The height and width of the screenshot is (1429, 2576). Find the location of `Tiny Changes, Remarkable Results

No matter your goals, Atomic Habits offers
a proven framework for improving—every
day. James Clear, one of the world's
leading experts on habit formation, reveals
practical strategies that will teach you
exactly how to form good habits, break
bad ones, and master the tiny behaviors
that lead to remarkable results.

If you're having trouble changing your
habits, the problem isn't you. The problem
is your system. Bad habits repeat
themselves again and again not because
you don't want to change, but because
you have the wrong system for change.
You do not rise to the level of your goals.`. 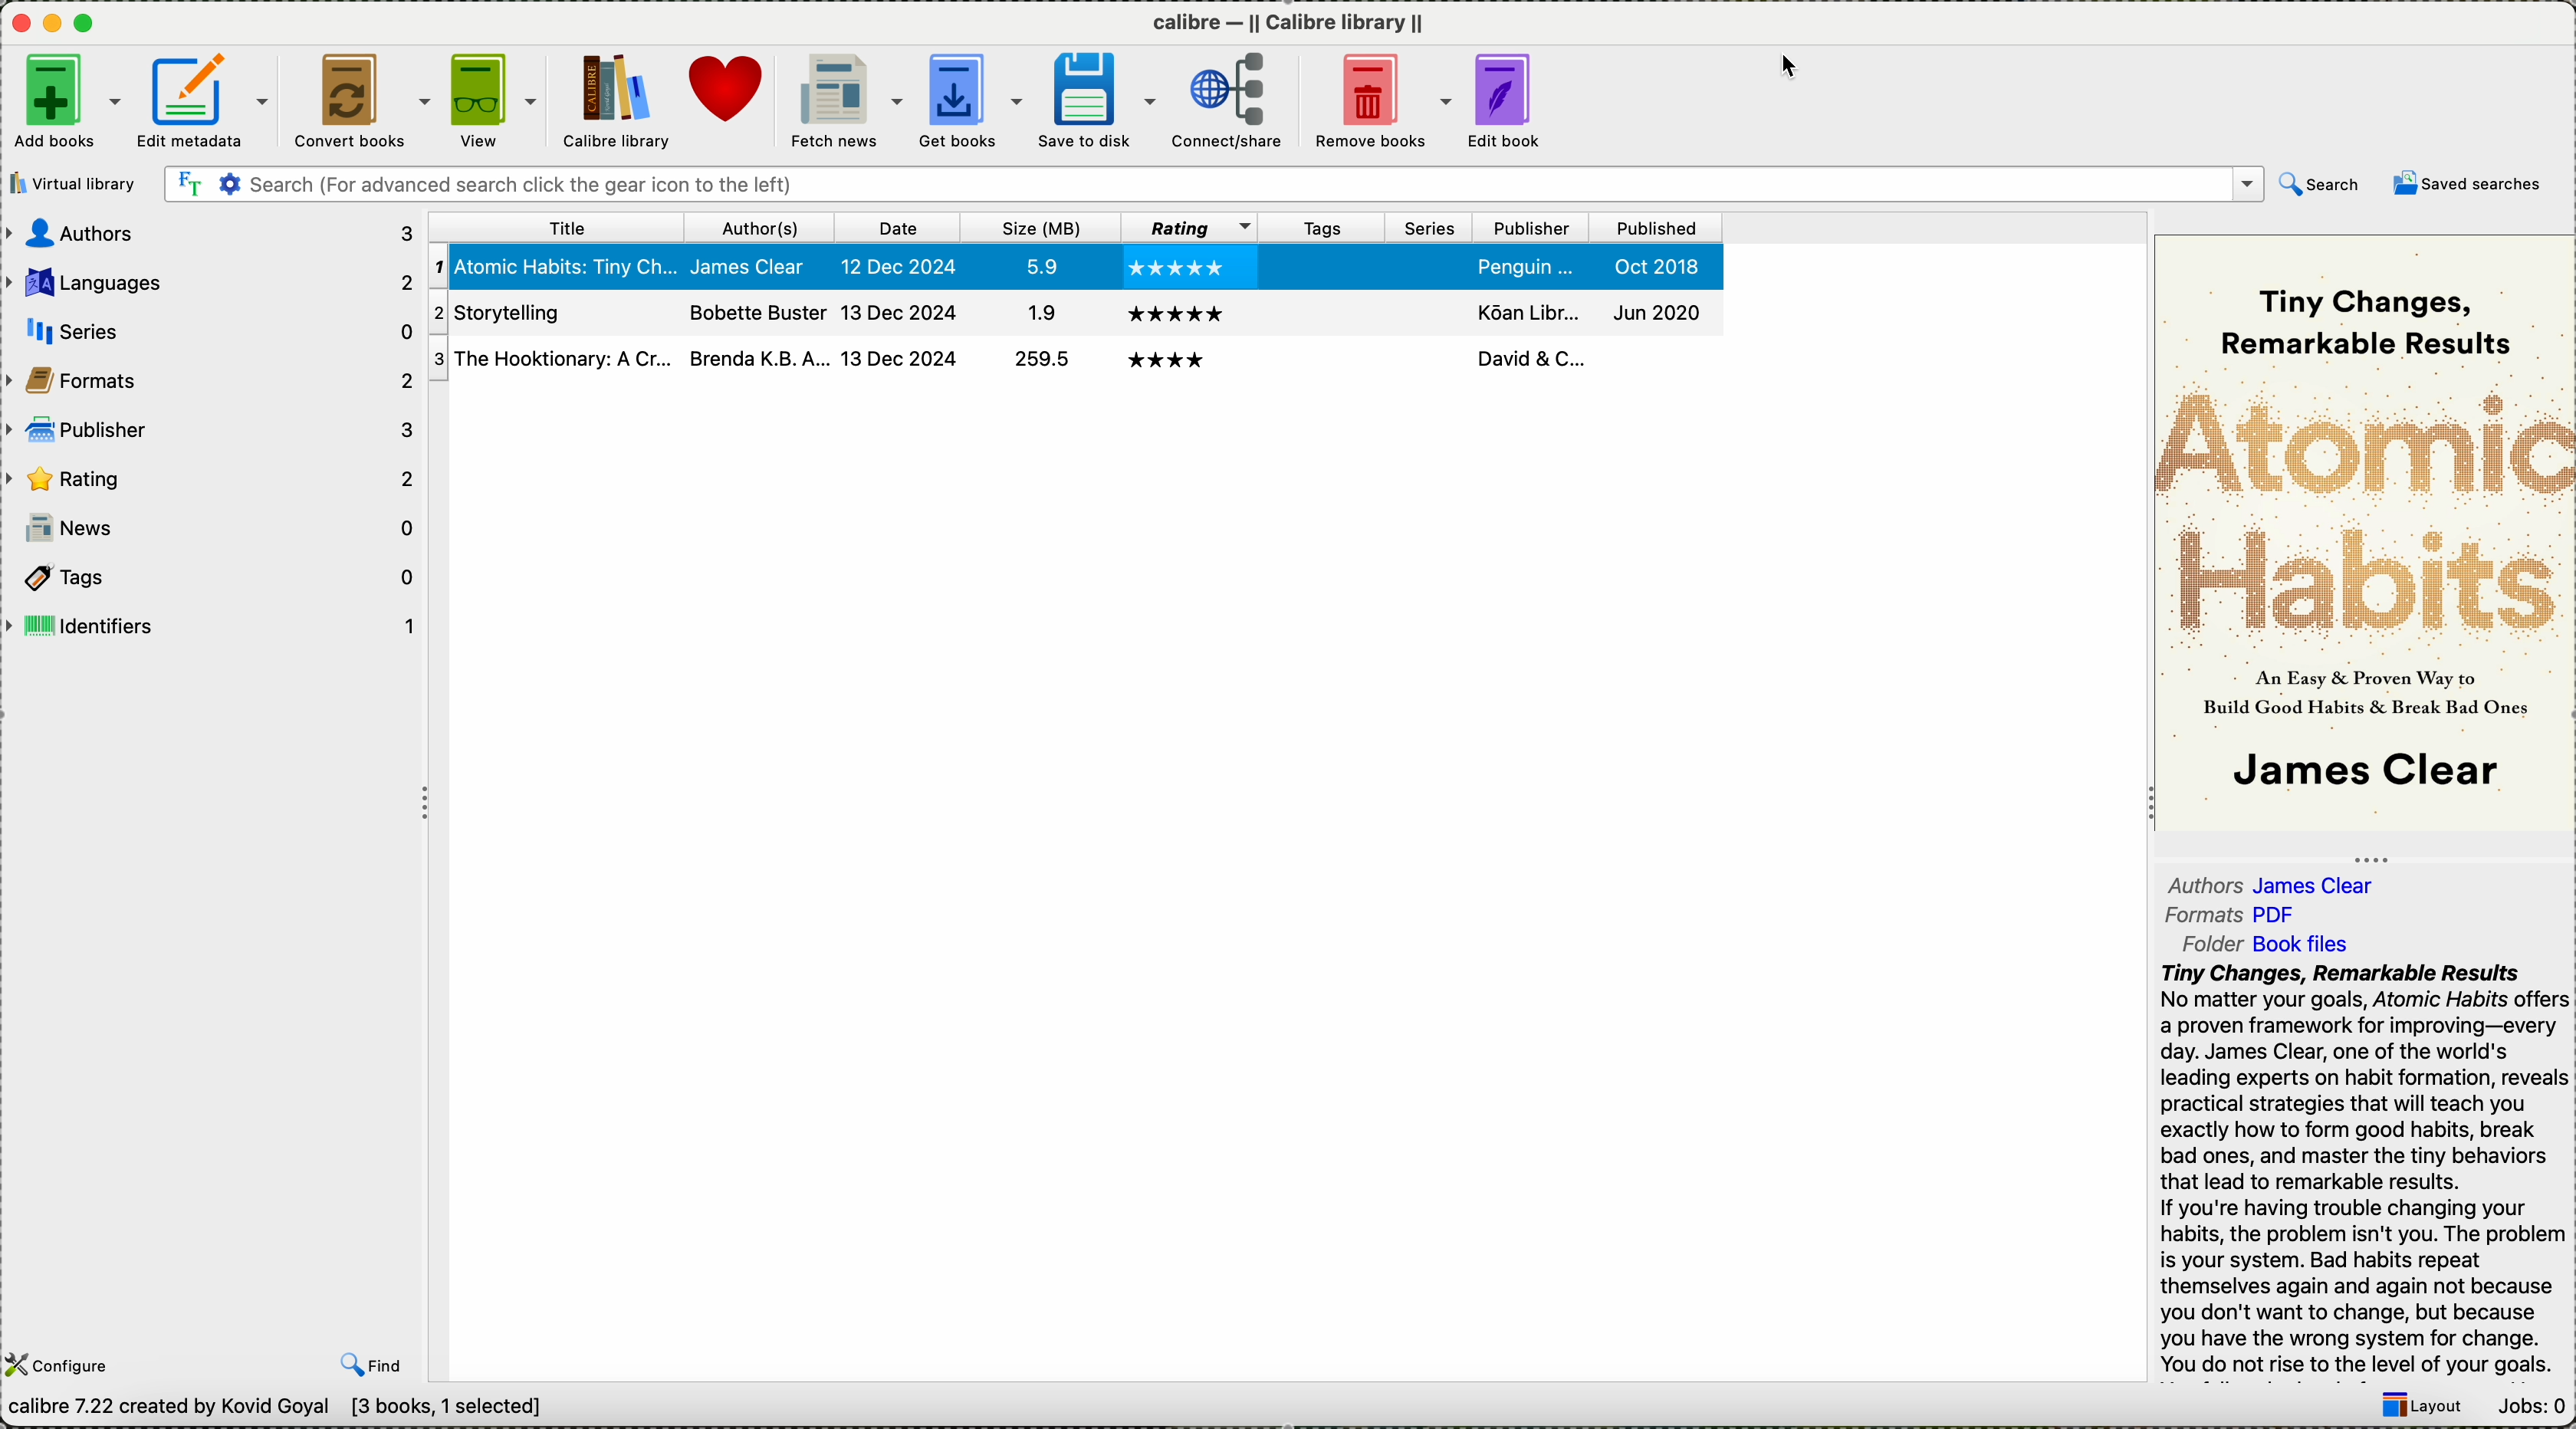

Tiny Changes, Remarkable Results

No matter your goals, Atomic Habits offers
a proven framework for improving—every
day. James Clear, one of the world's
leading experts on habit formation, reveals
practical strategies that will teach you
exactly how to form good habits, break
bad ones, and master the tiny behaviors
that lead to remarkable results.

If you're having trouble changing your
habits, the problem isn't you. The problem
is your system. Bad habits repeat
themselves again and again not because
you don't want to change, but because
you have the wrong system for change.
You do not rise to the level of your goals. is located at coordinates (2361, 1171).